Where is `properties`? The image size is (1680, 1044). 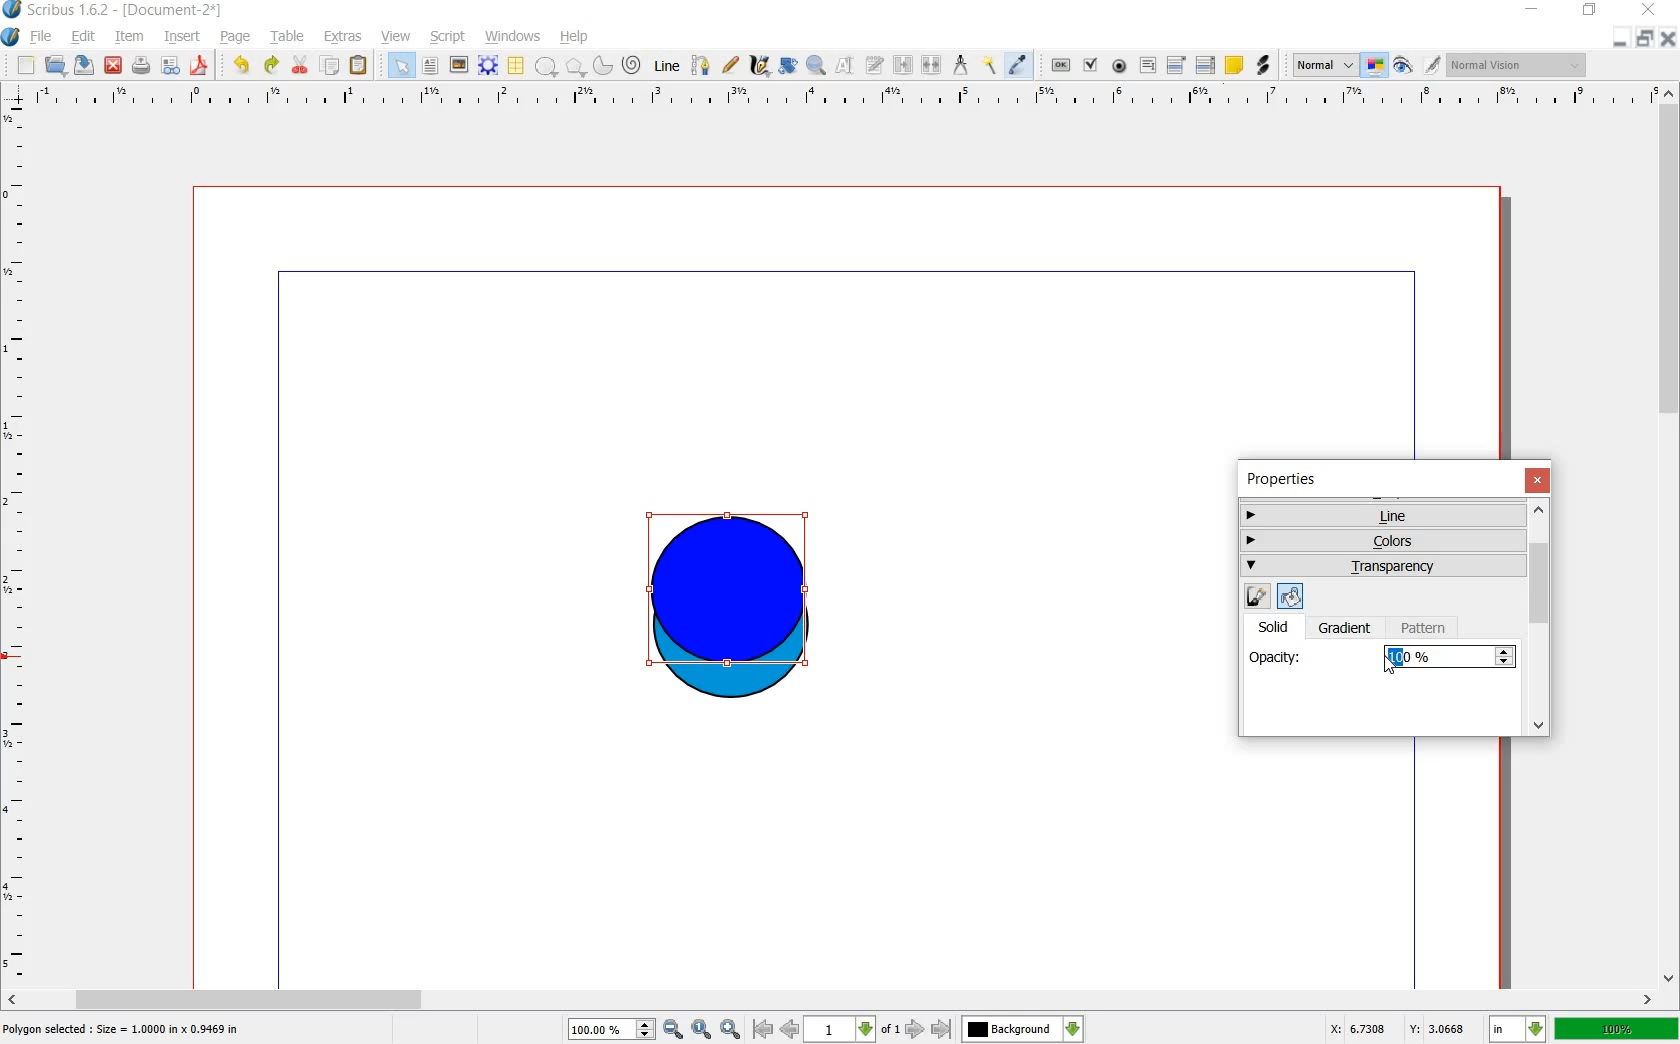 properties is located at coordinates (1288, 479).